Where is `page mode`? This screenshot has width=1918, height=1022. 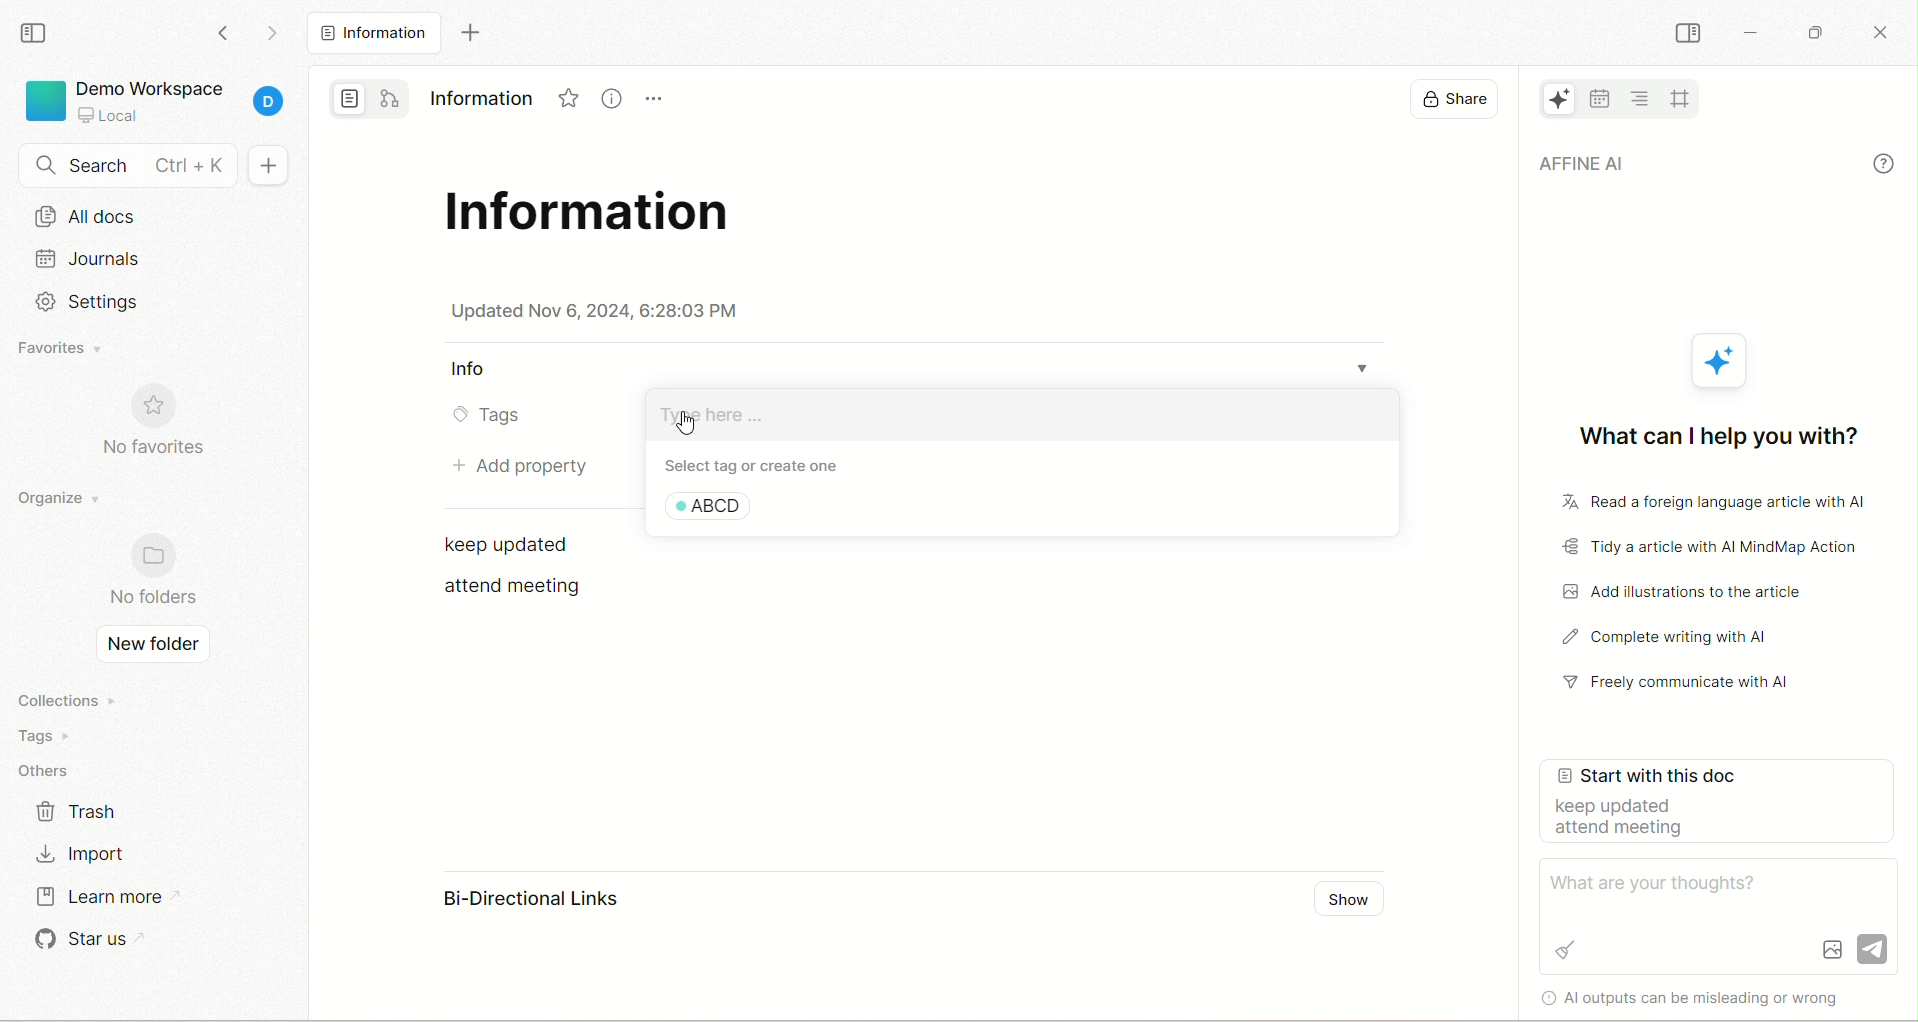 page mode is located at coordinates (348, 99).